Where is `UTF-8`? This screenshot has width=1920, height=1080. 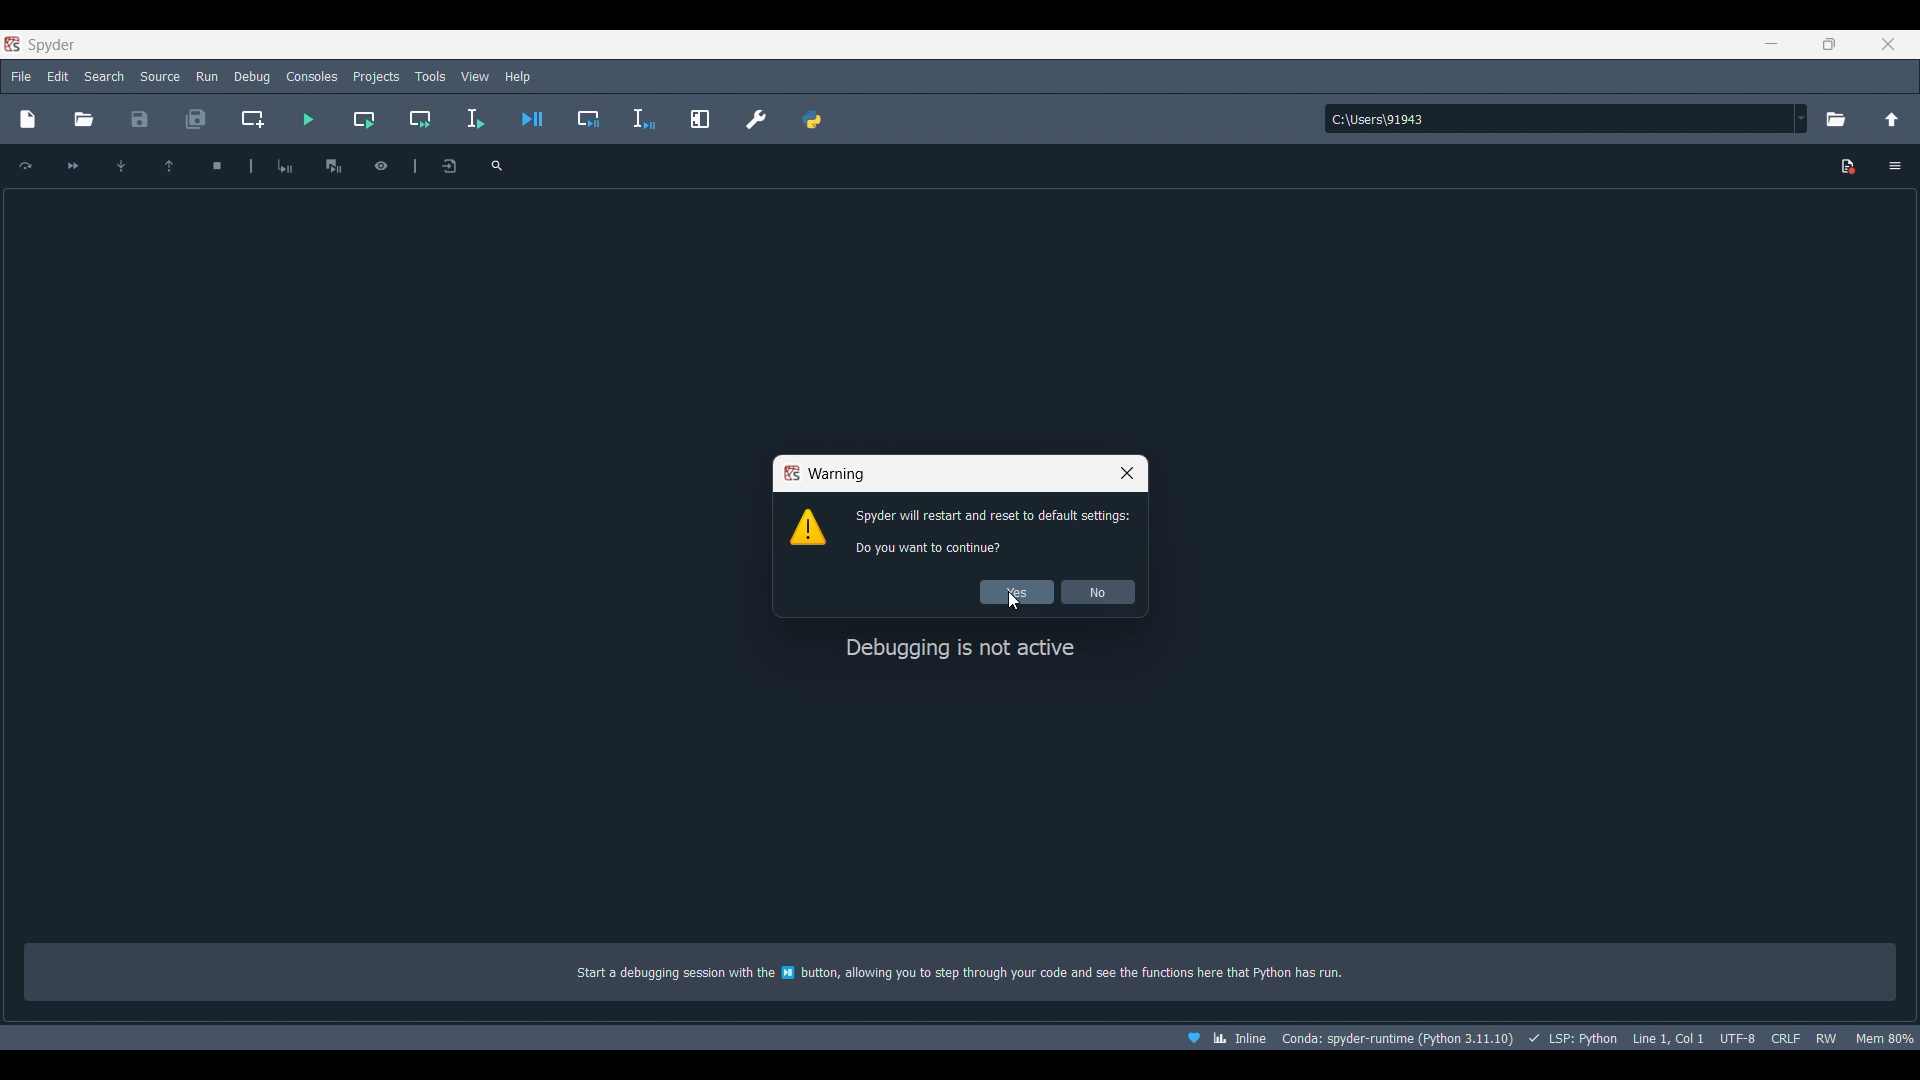 UTF-8 is located at coordinates (1737, 1036).